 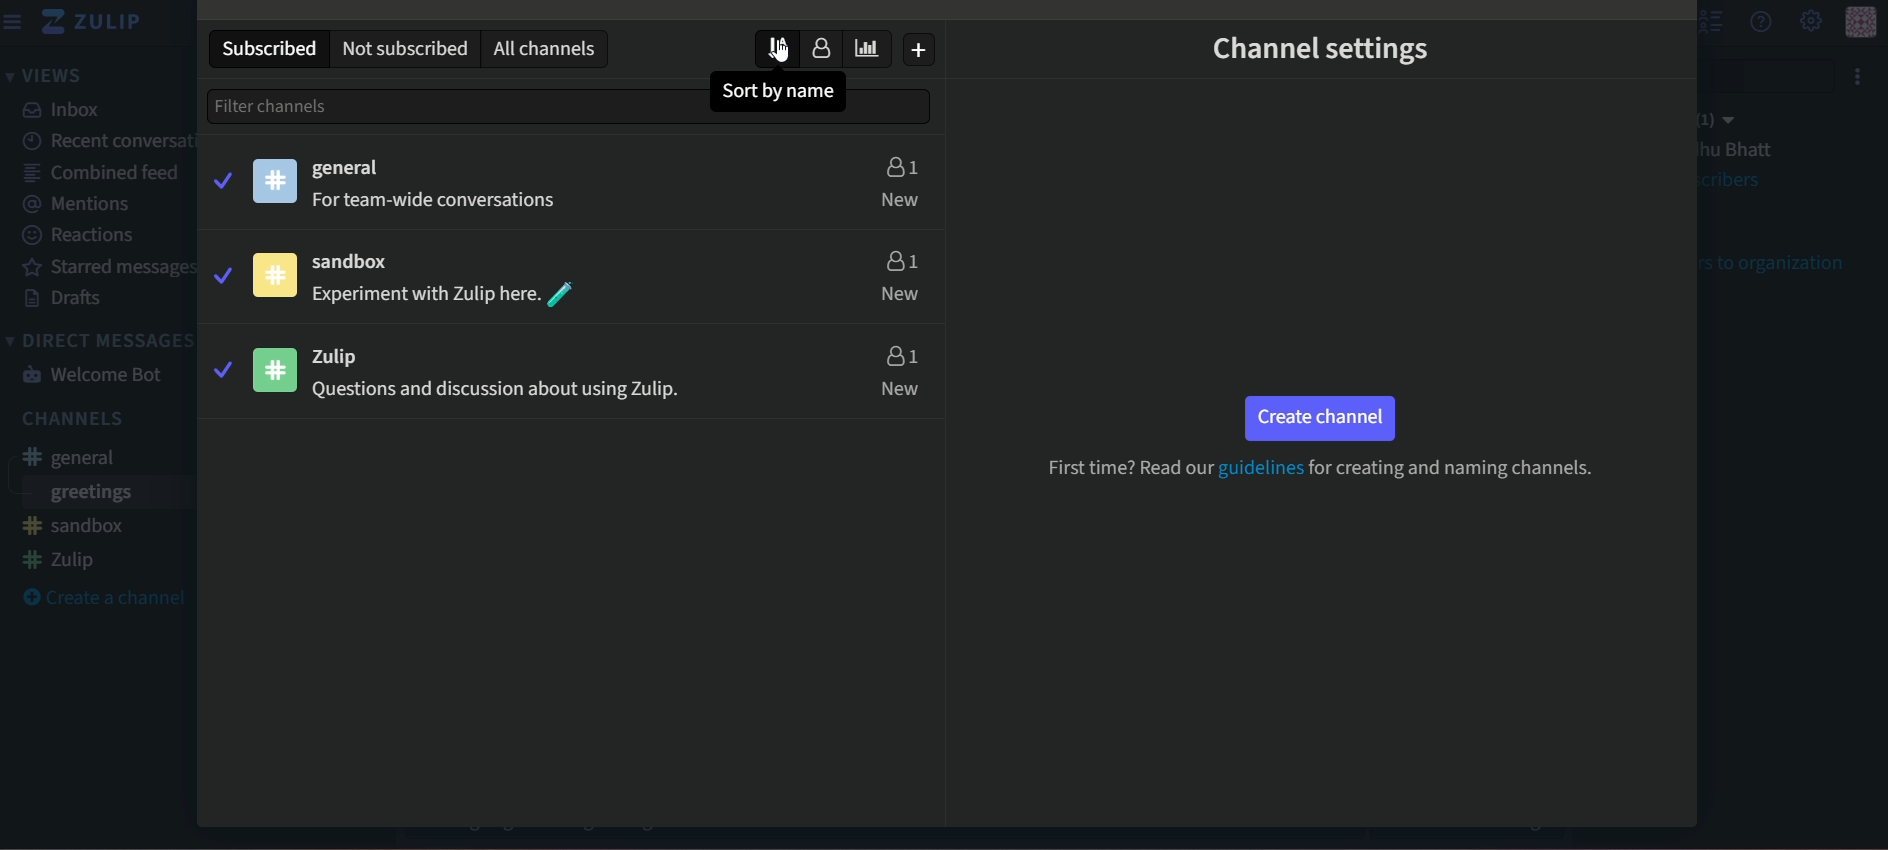 What do you see at coordinates (70, 420) in the screenshot?
I see `channels` at bounding box center [70, 420].